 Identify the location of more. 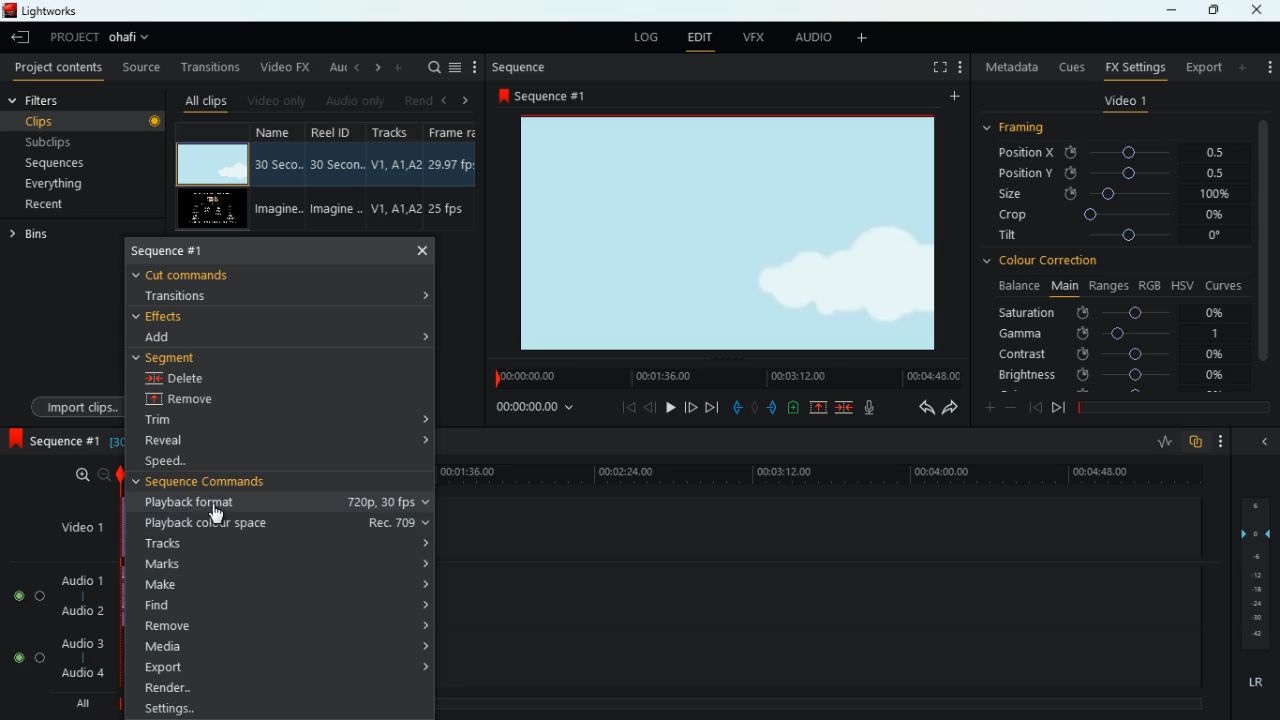
(400, 68).